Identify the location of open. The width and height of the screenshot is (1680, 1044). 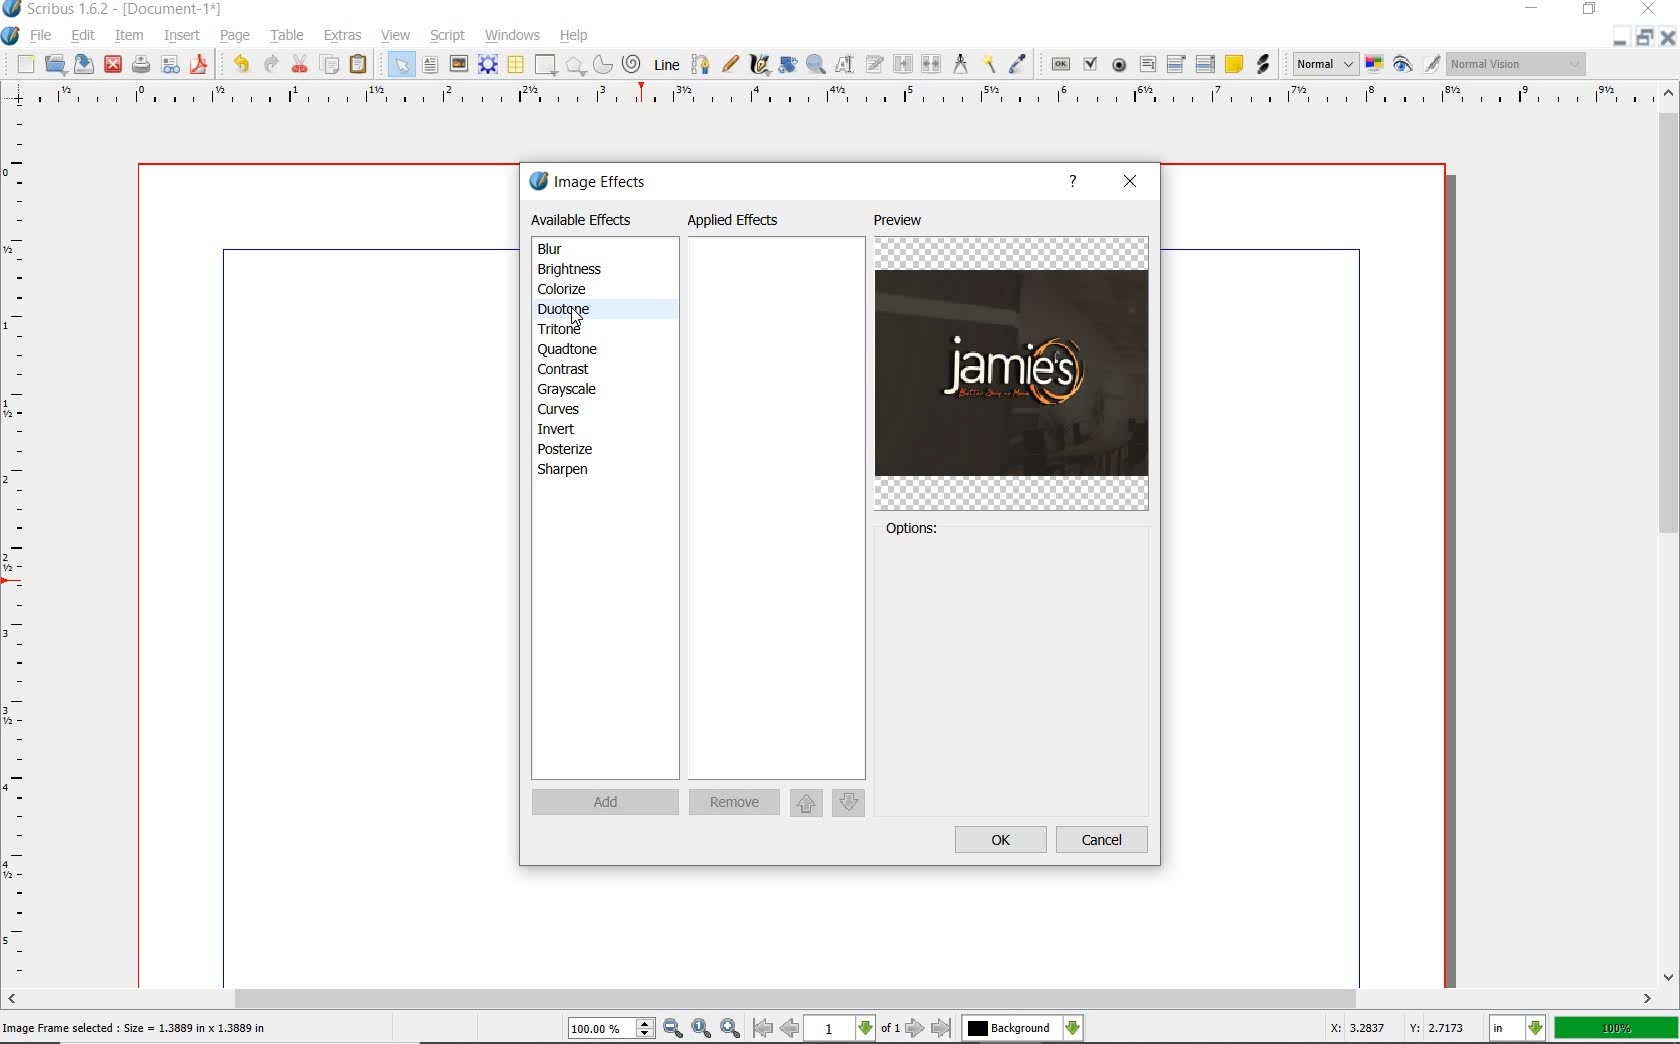
(55, 64).